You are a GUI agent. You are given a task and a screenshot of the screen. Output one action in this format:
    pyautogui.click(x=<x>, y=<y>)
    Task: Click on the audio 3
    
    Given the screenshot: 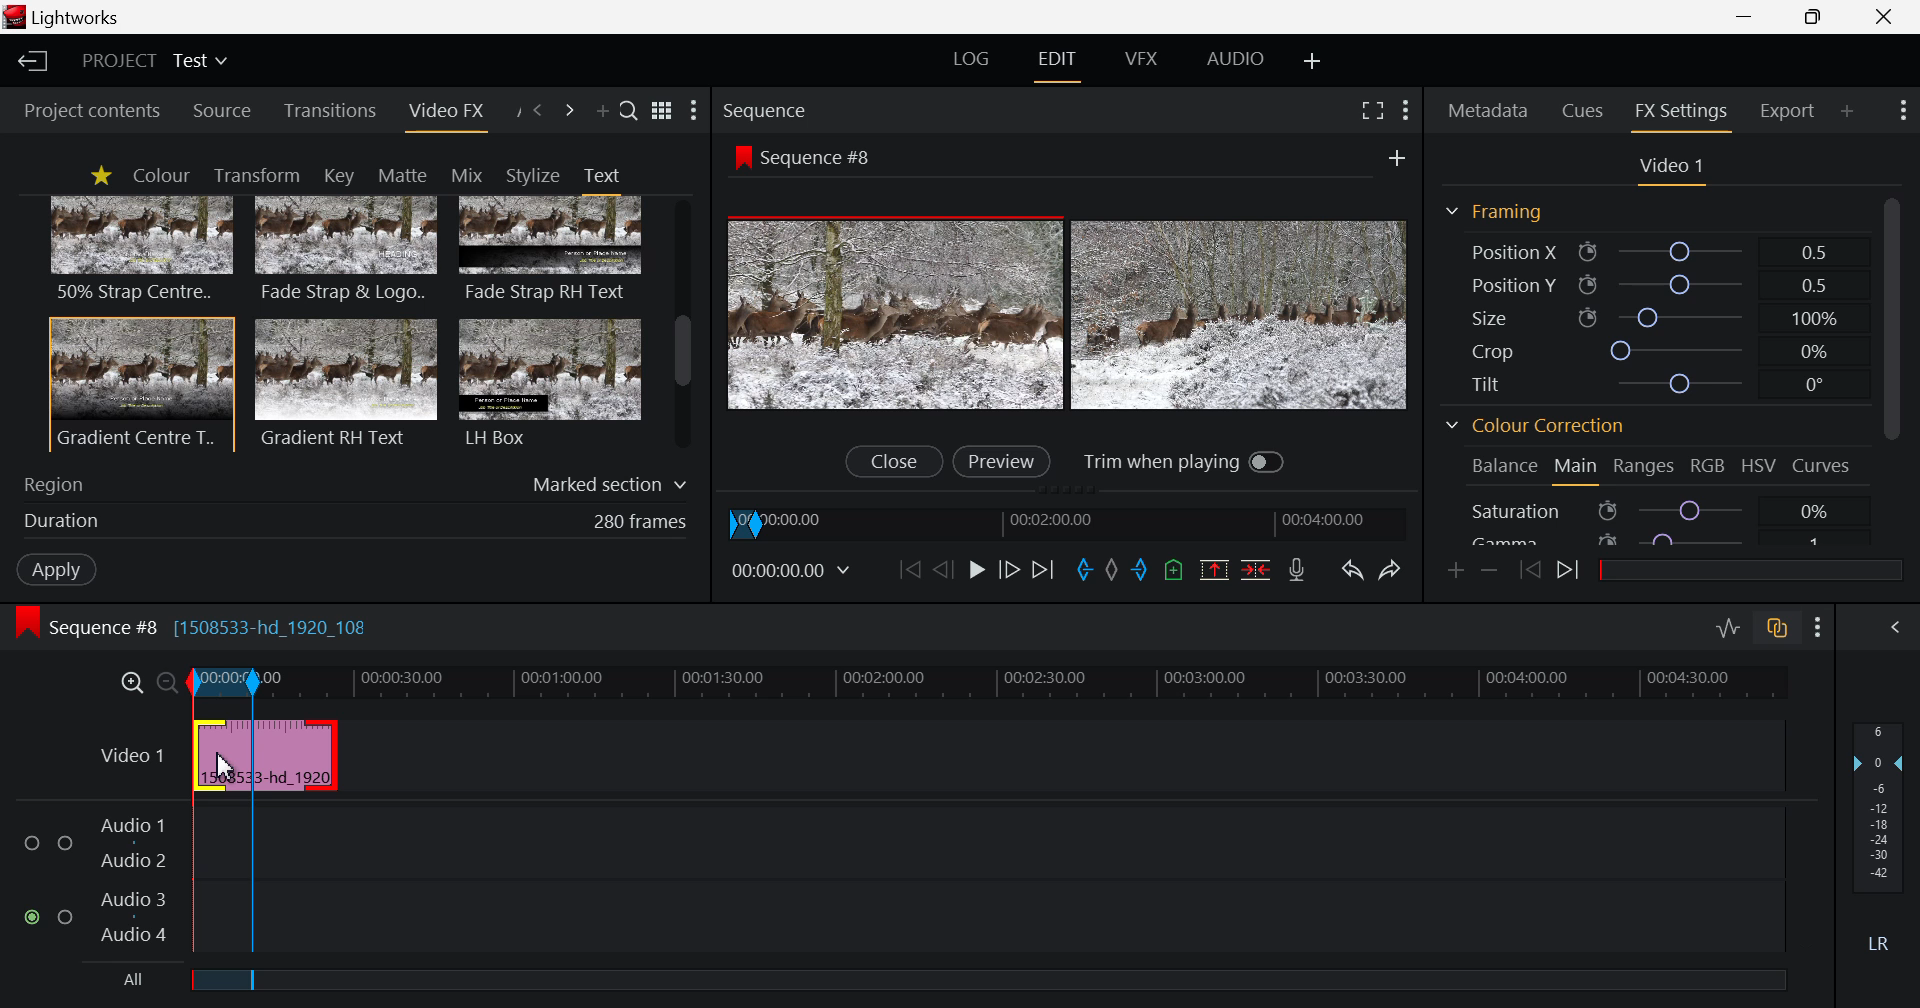 What is the action you would take?
    pyautogui.click(x=127, y=897)
    